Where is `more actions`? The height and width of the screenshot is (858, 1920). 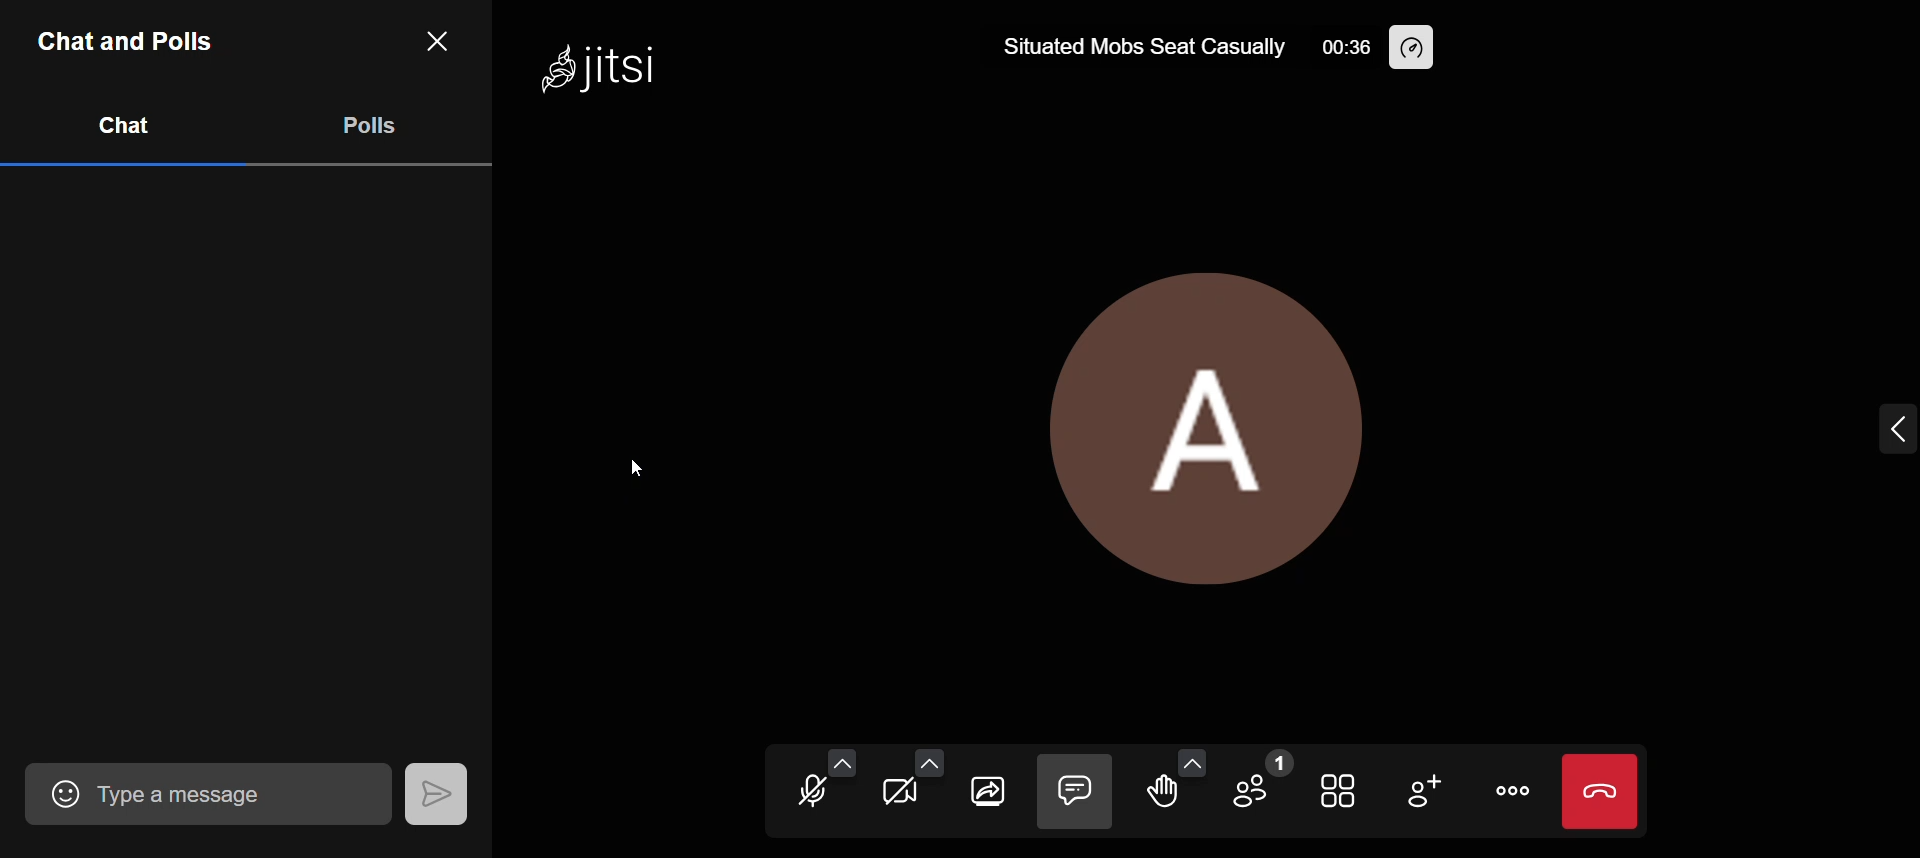
more actions is located at coordinates (1507, 791).